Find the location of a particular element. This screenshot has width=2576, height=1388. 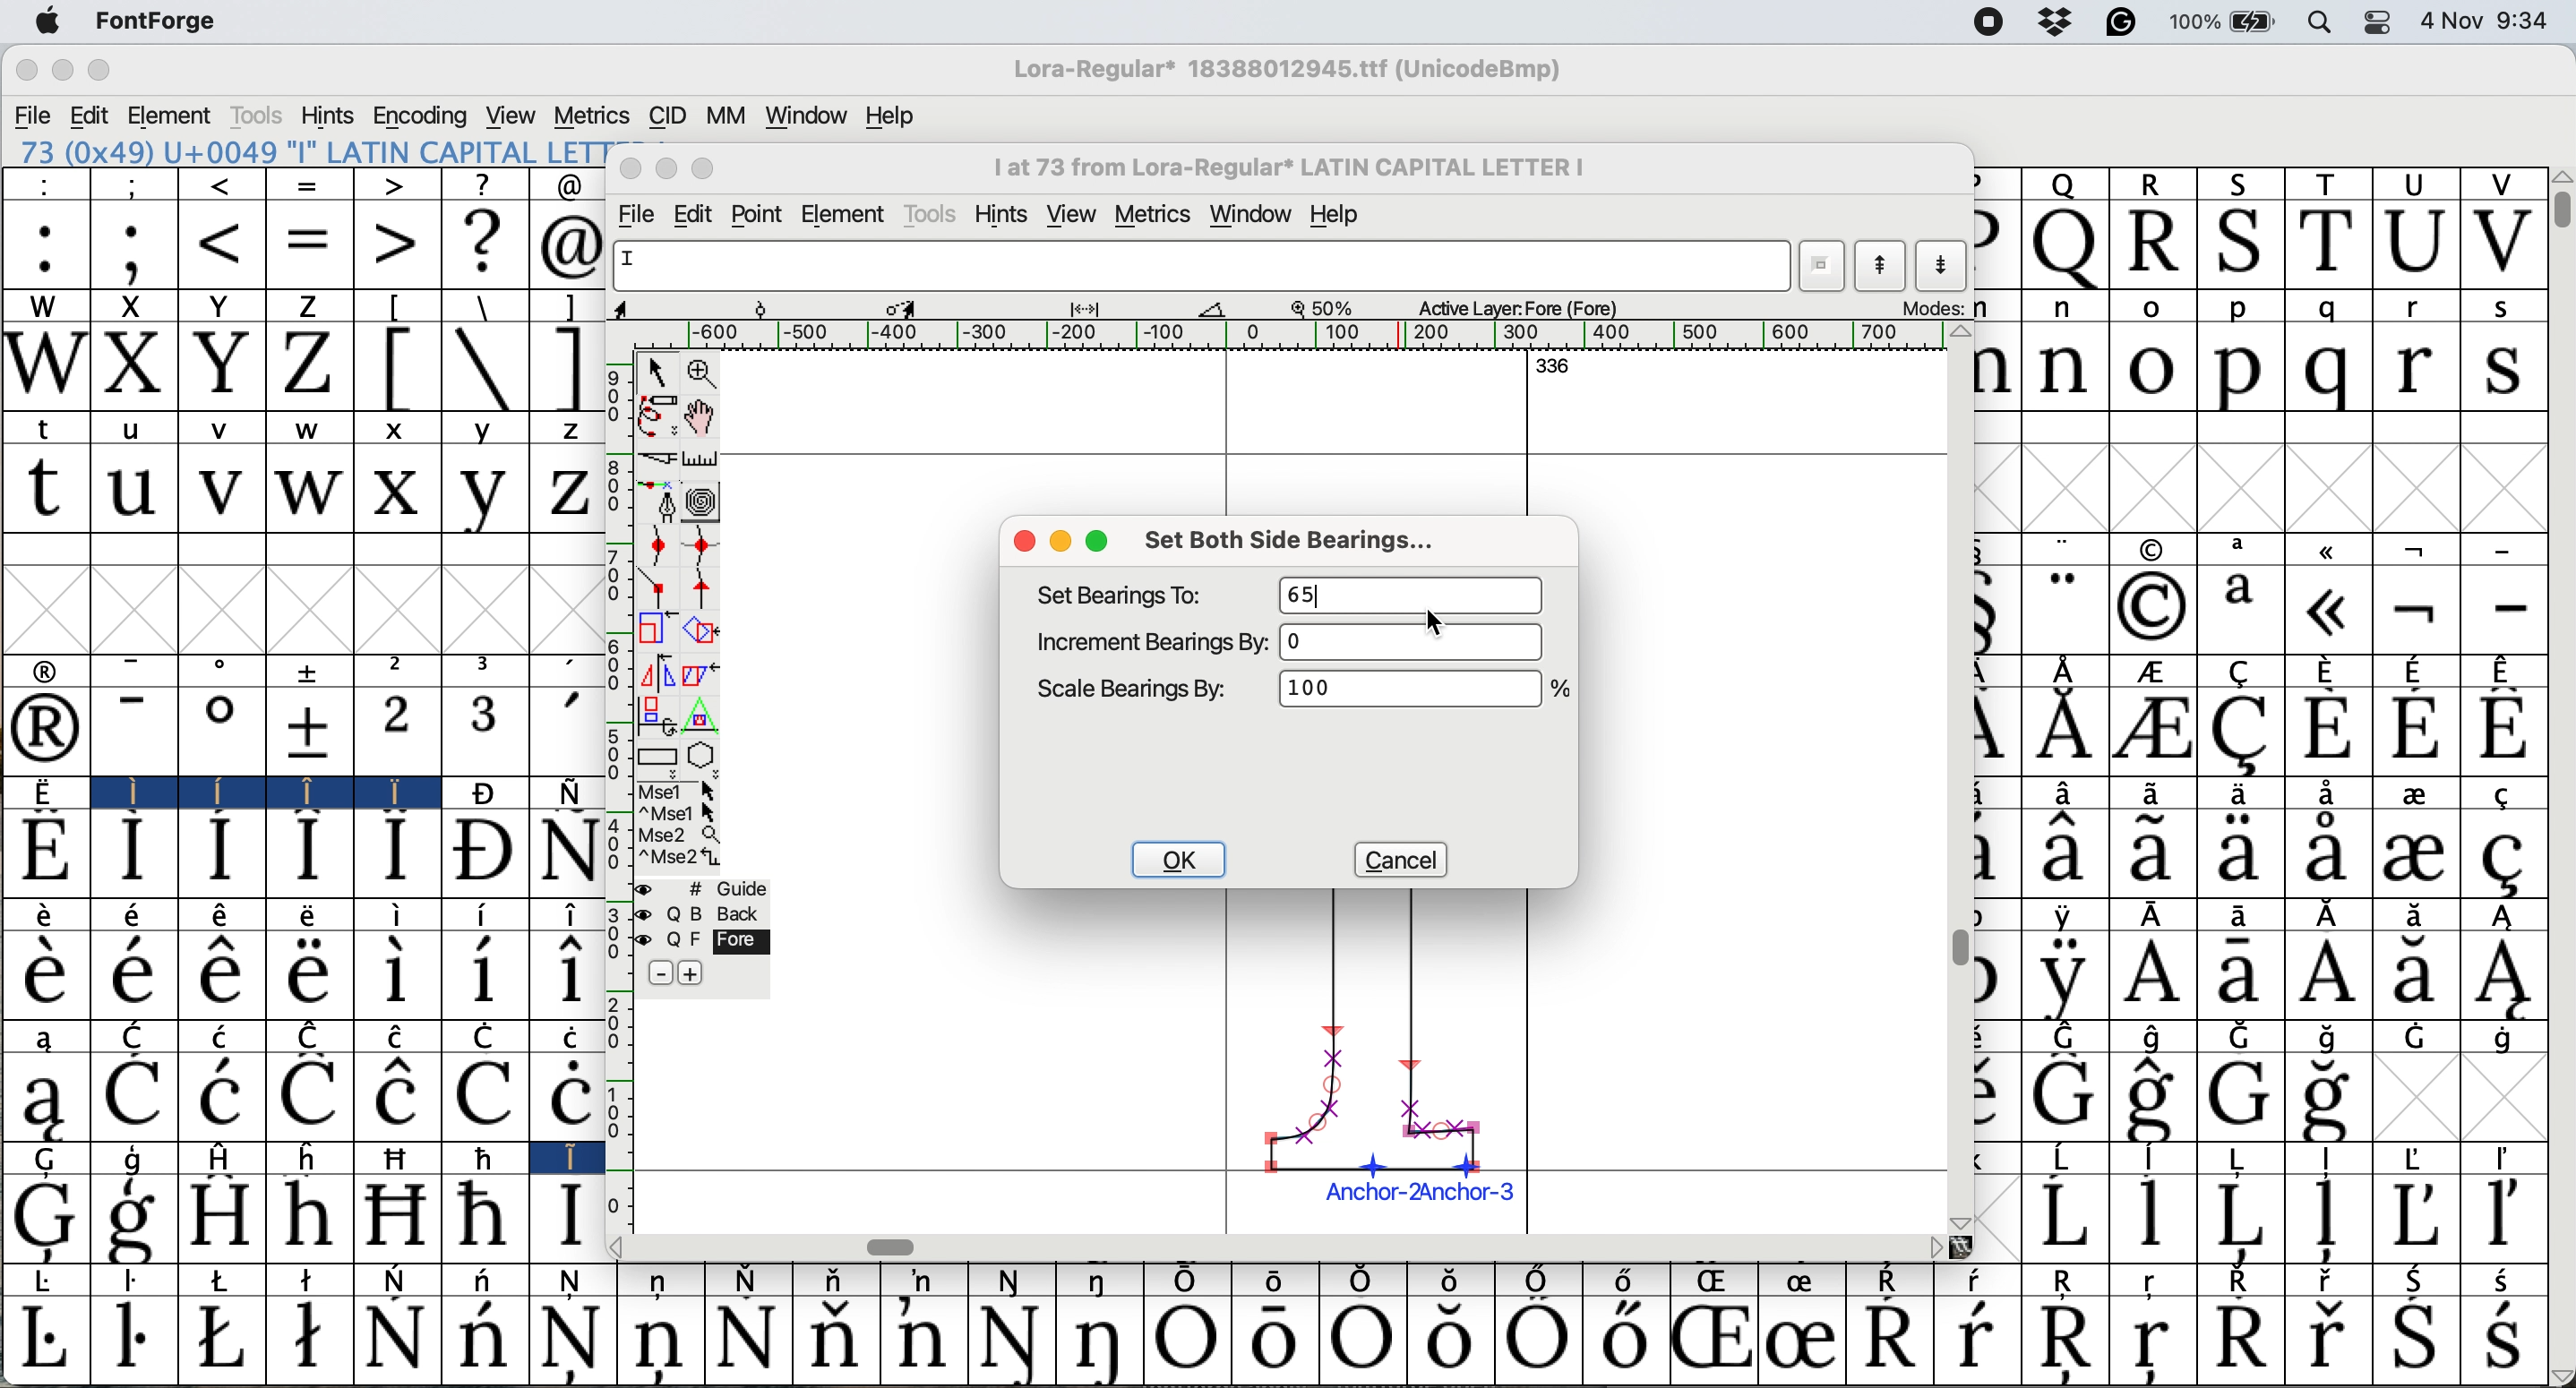

Symbol is located at coordinates (310, 1341).